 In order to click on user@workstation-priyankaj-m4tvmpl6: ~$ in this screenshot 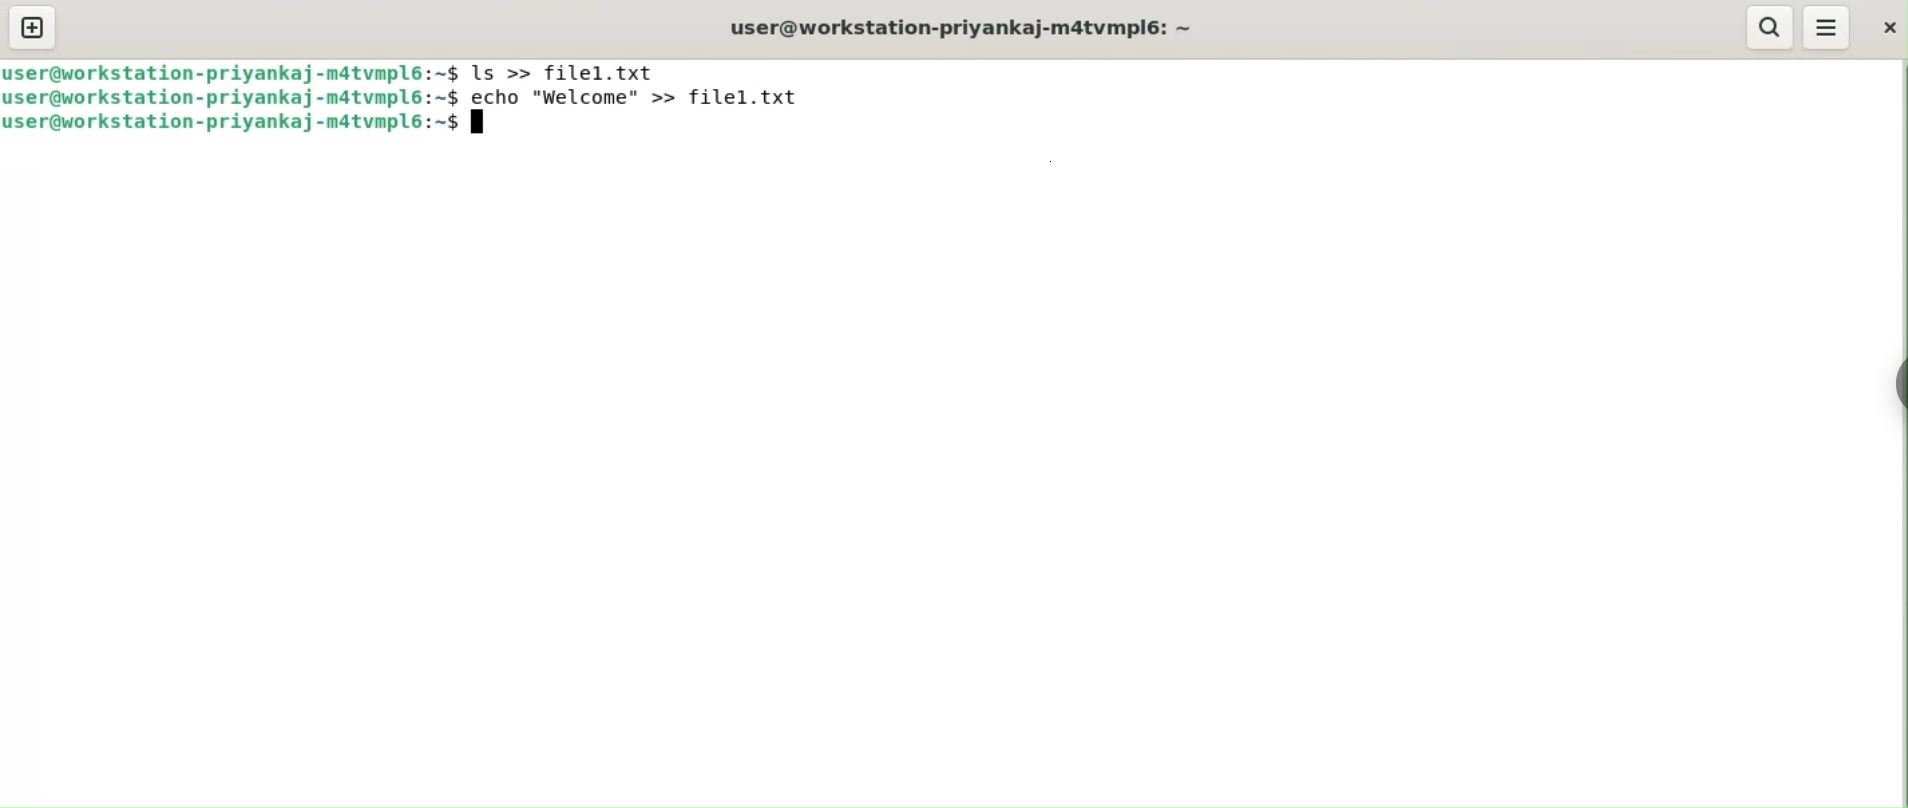, I will do `click(233, 98)`.